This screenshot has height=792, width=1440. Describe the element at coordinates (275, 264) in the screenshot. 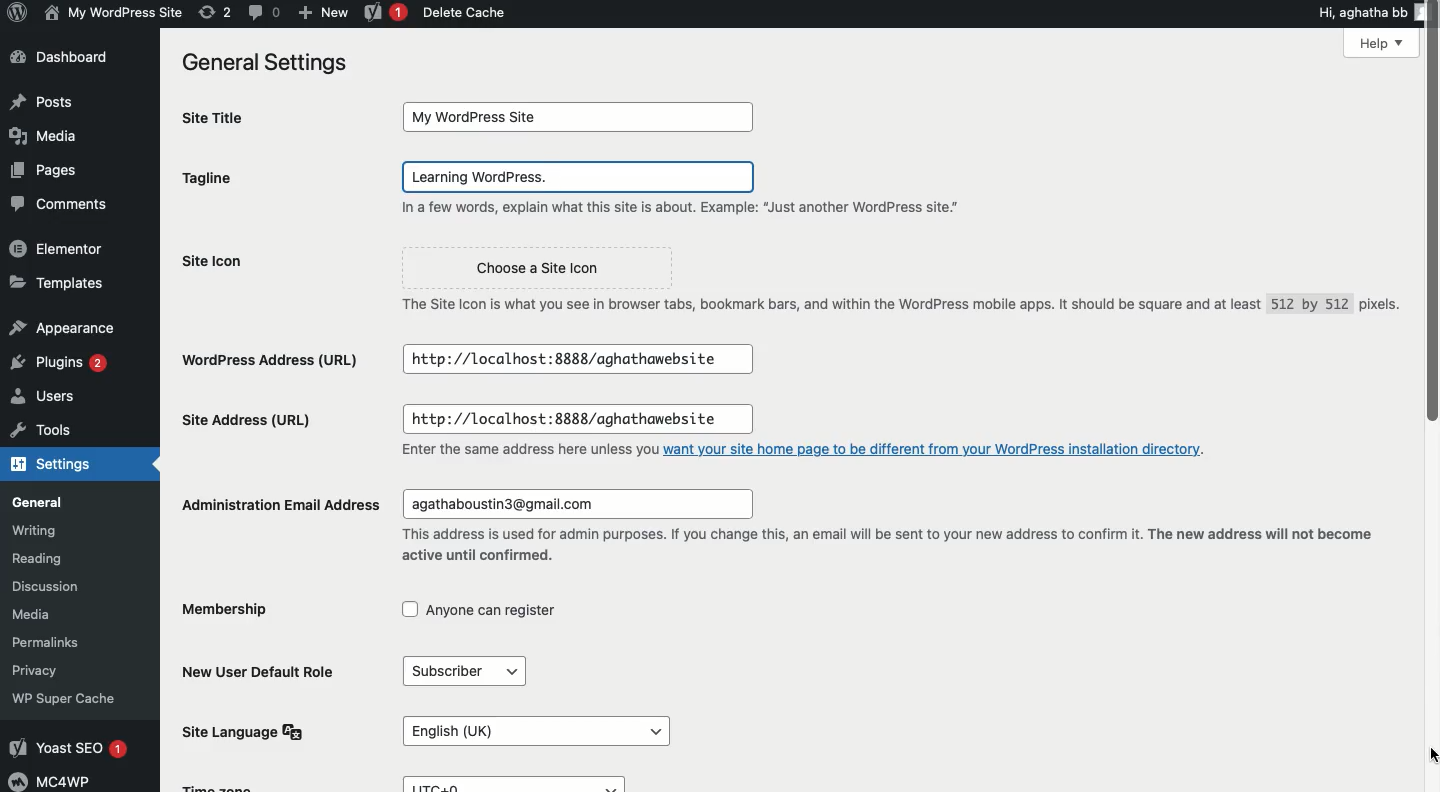

I see `Site icon` at that location.